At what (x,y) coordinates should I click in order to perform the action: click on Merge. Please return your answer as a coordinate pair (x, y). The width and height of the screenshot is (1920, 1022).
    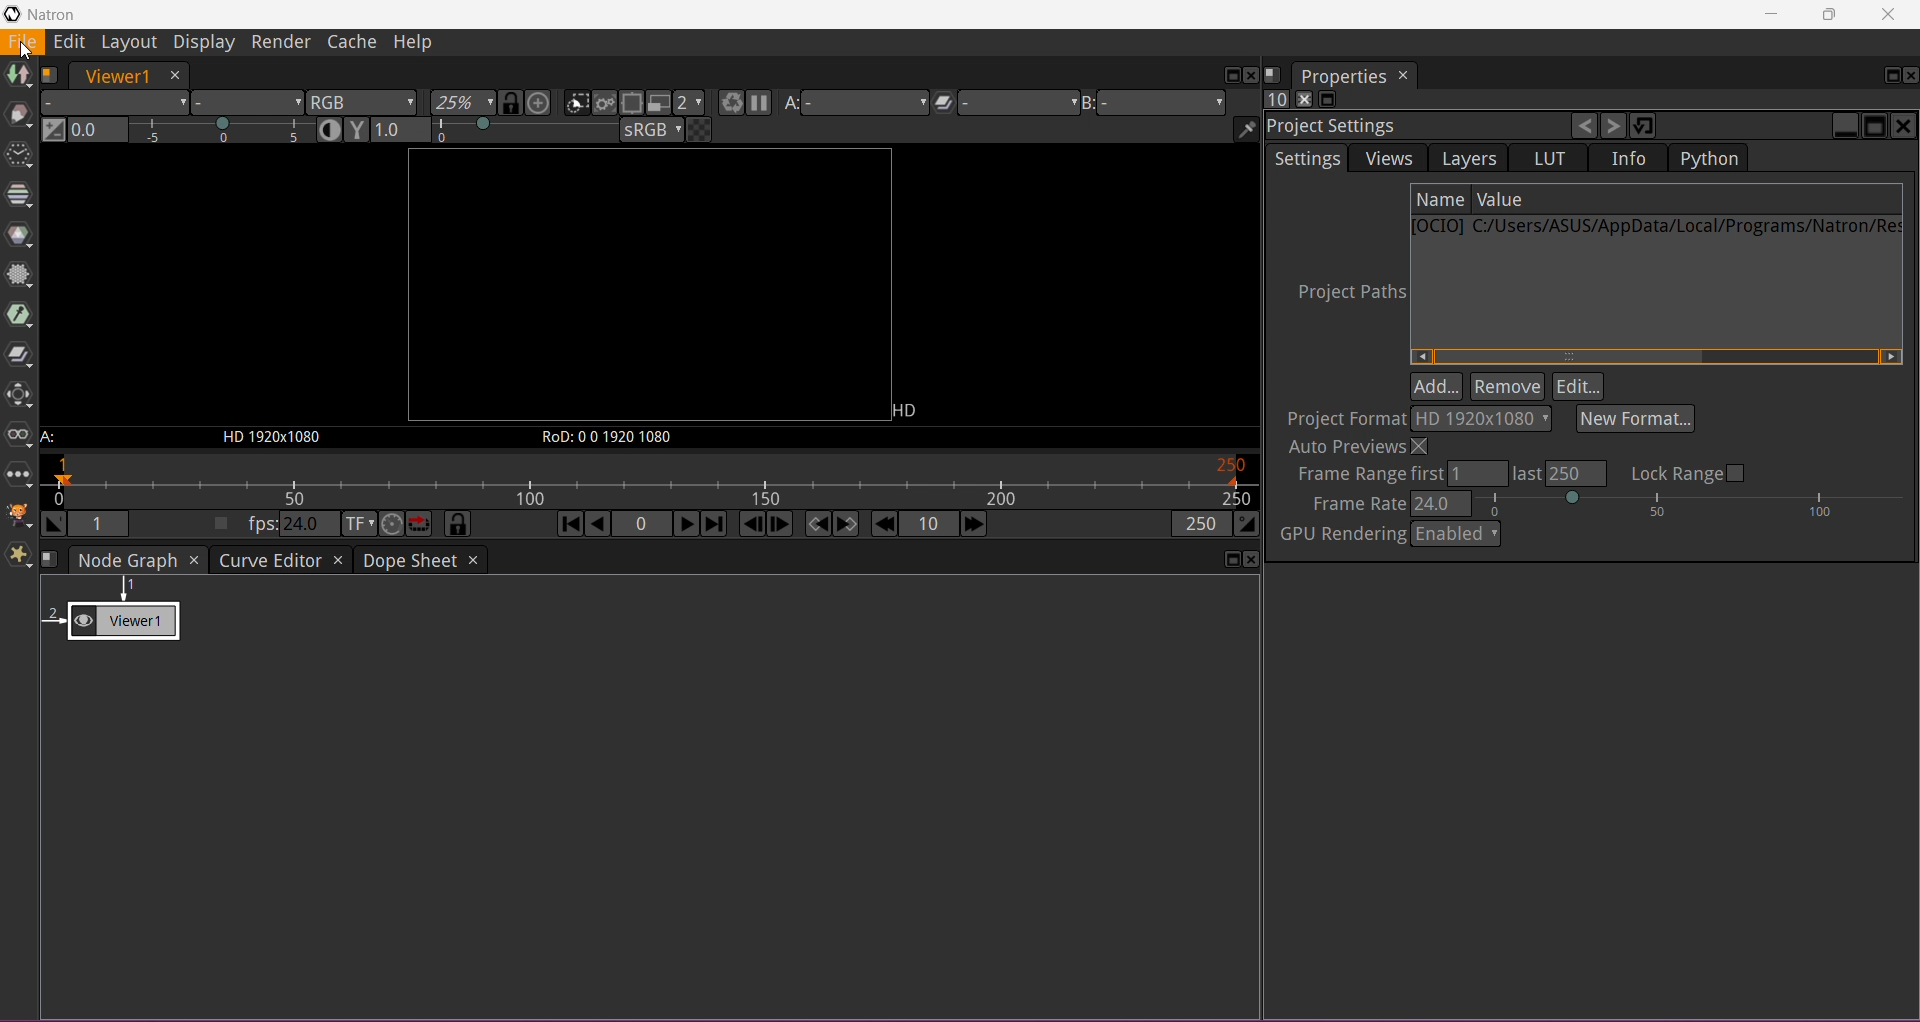
    Looking at the image, I should click on (19, 357).